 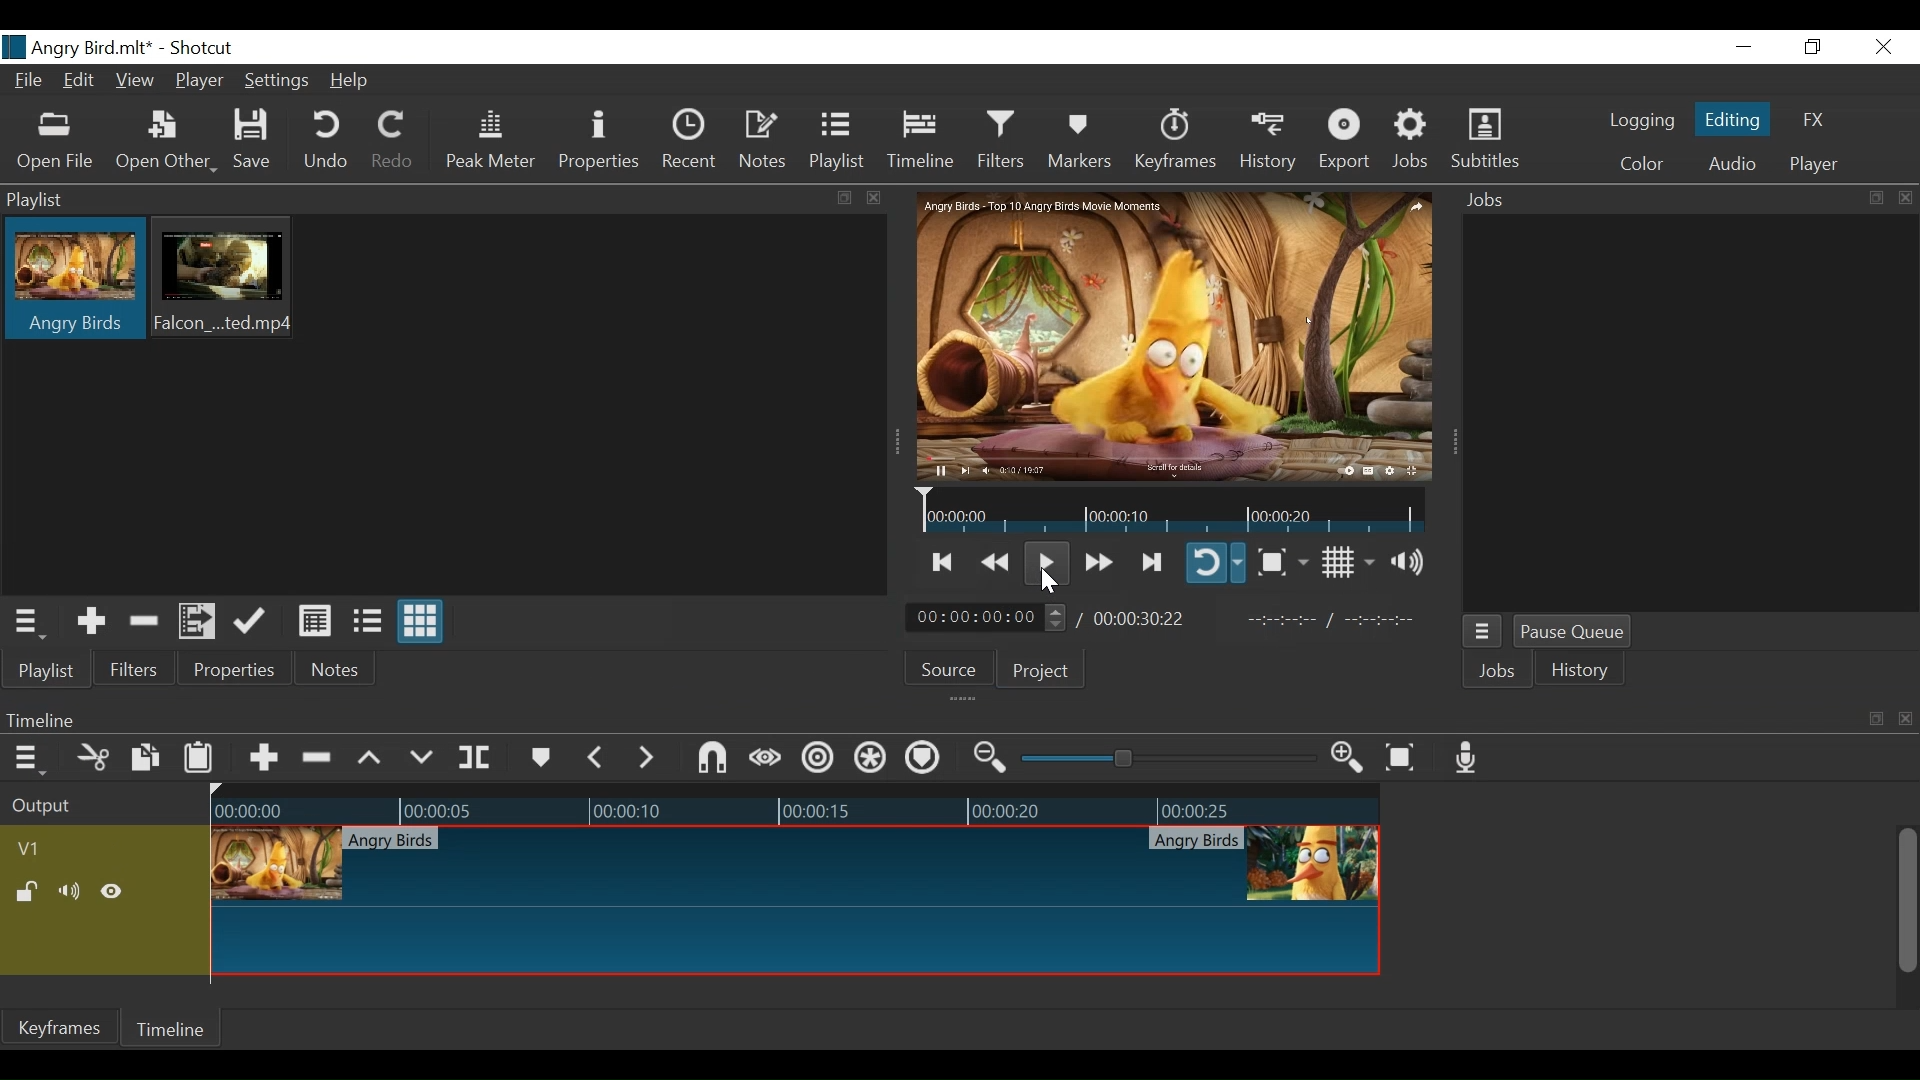 What do you see at coordinates (1485, 630) in the screenshot?
I see `Jobs menu` at bounding box center [1485, 630].